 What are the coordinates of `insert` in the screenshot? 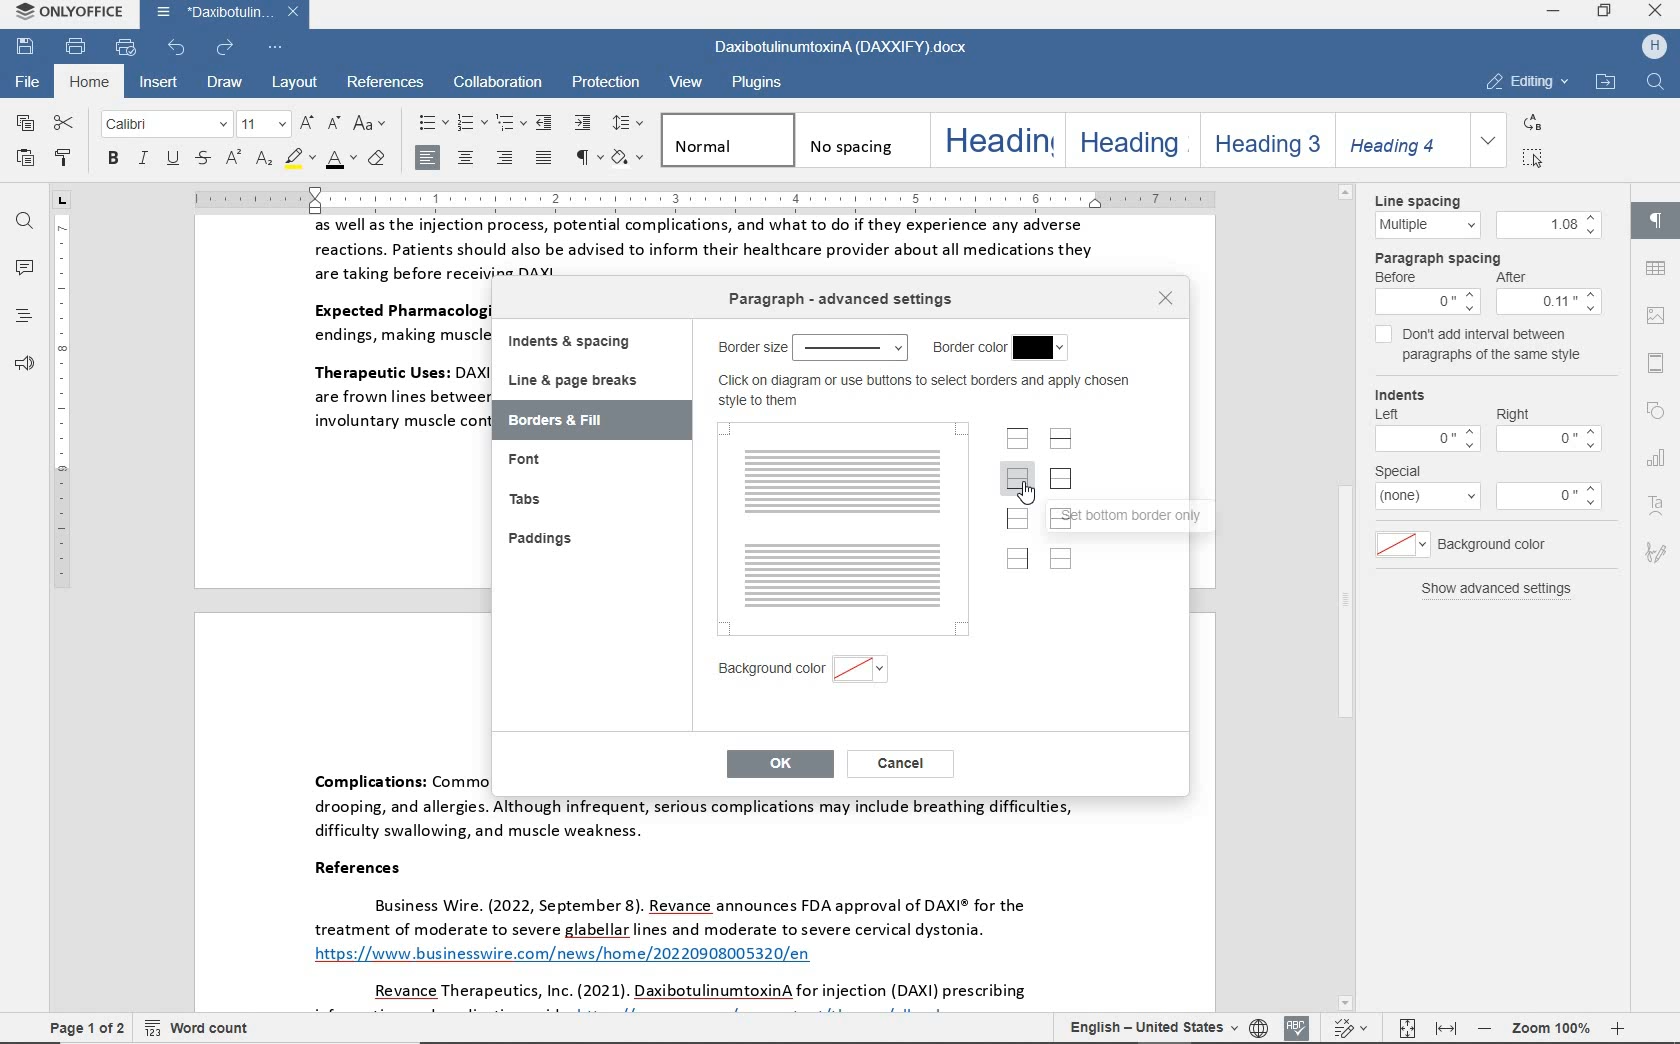 It's located at (161, 83).